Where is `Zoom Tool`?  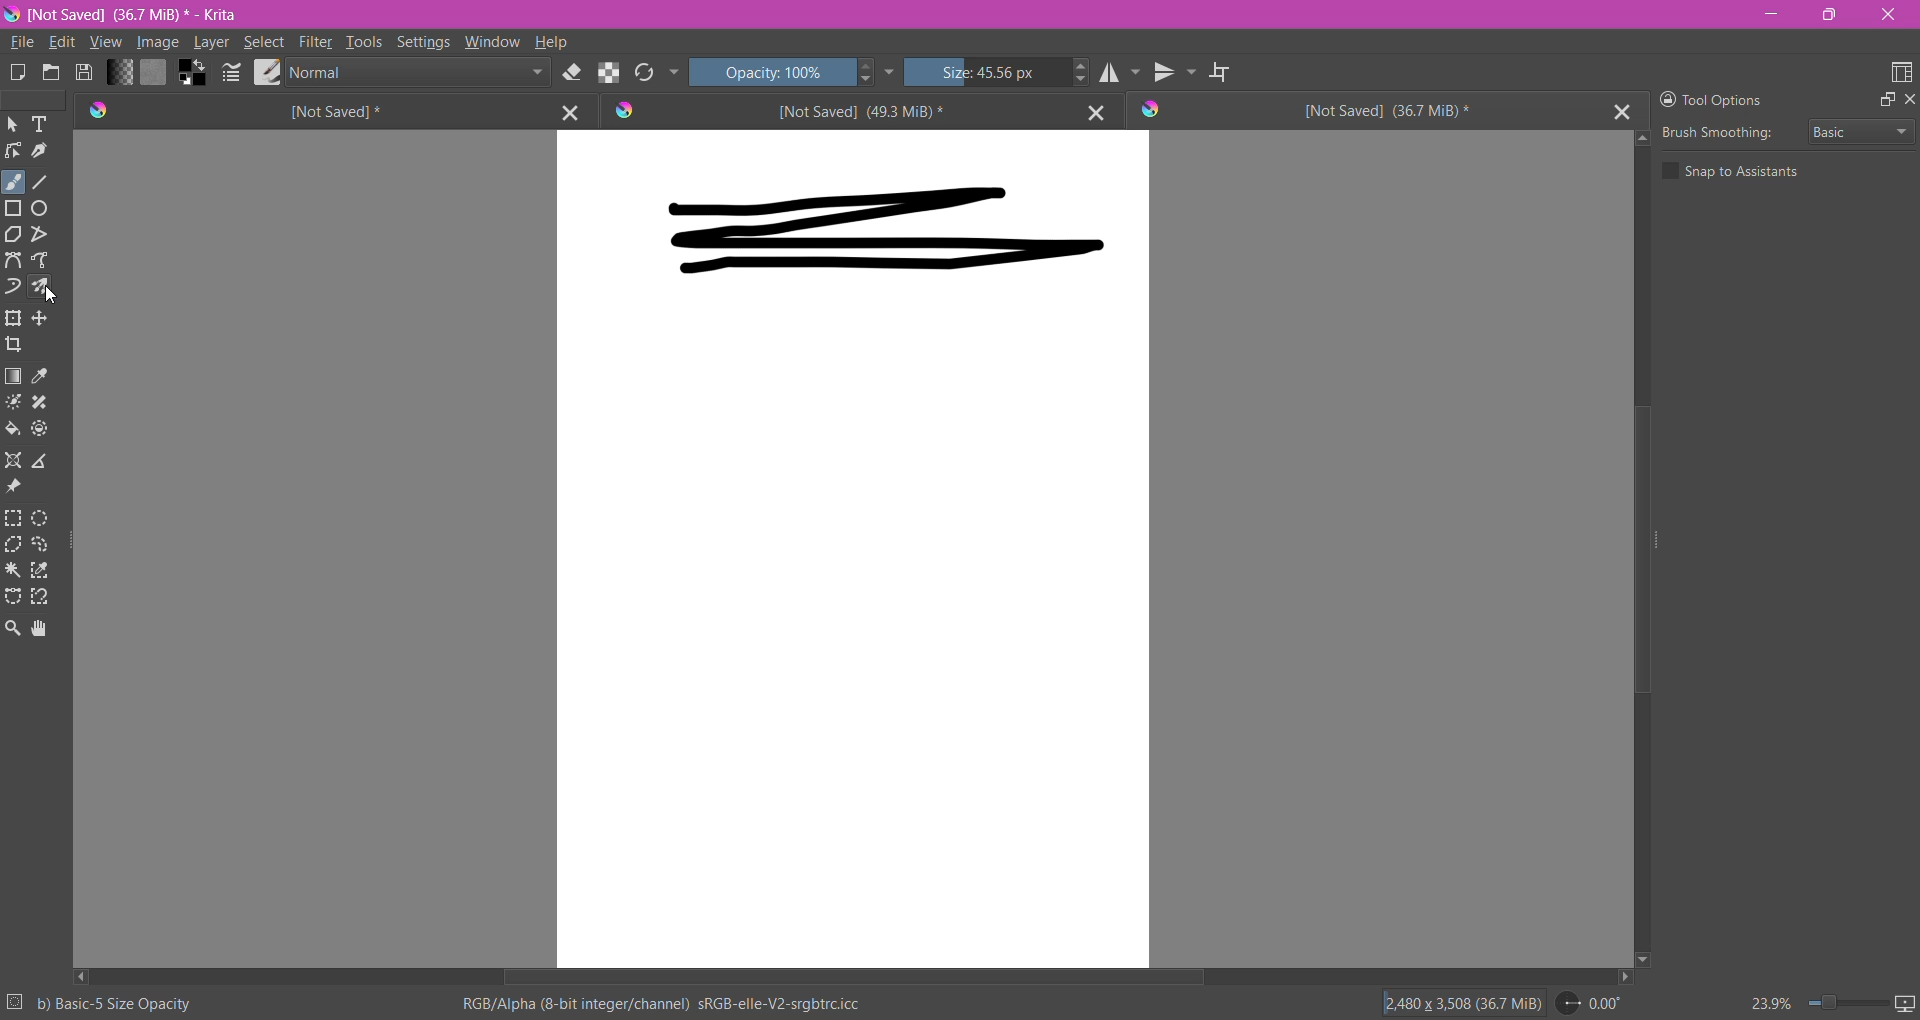
Zoom Tool is located at coordinates (14, 629).